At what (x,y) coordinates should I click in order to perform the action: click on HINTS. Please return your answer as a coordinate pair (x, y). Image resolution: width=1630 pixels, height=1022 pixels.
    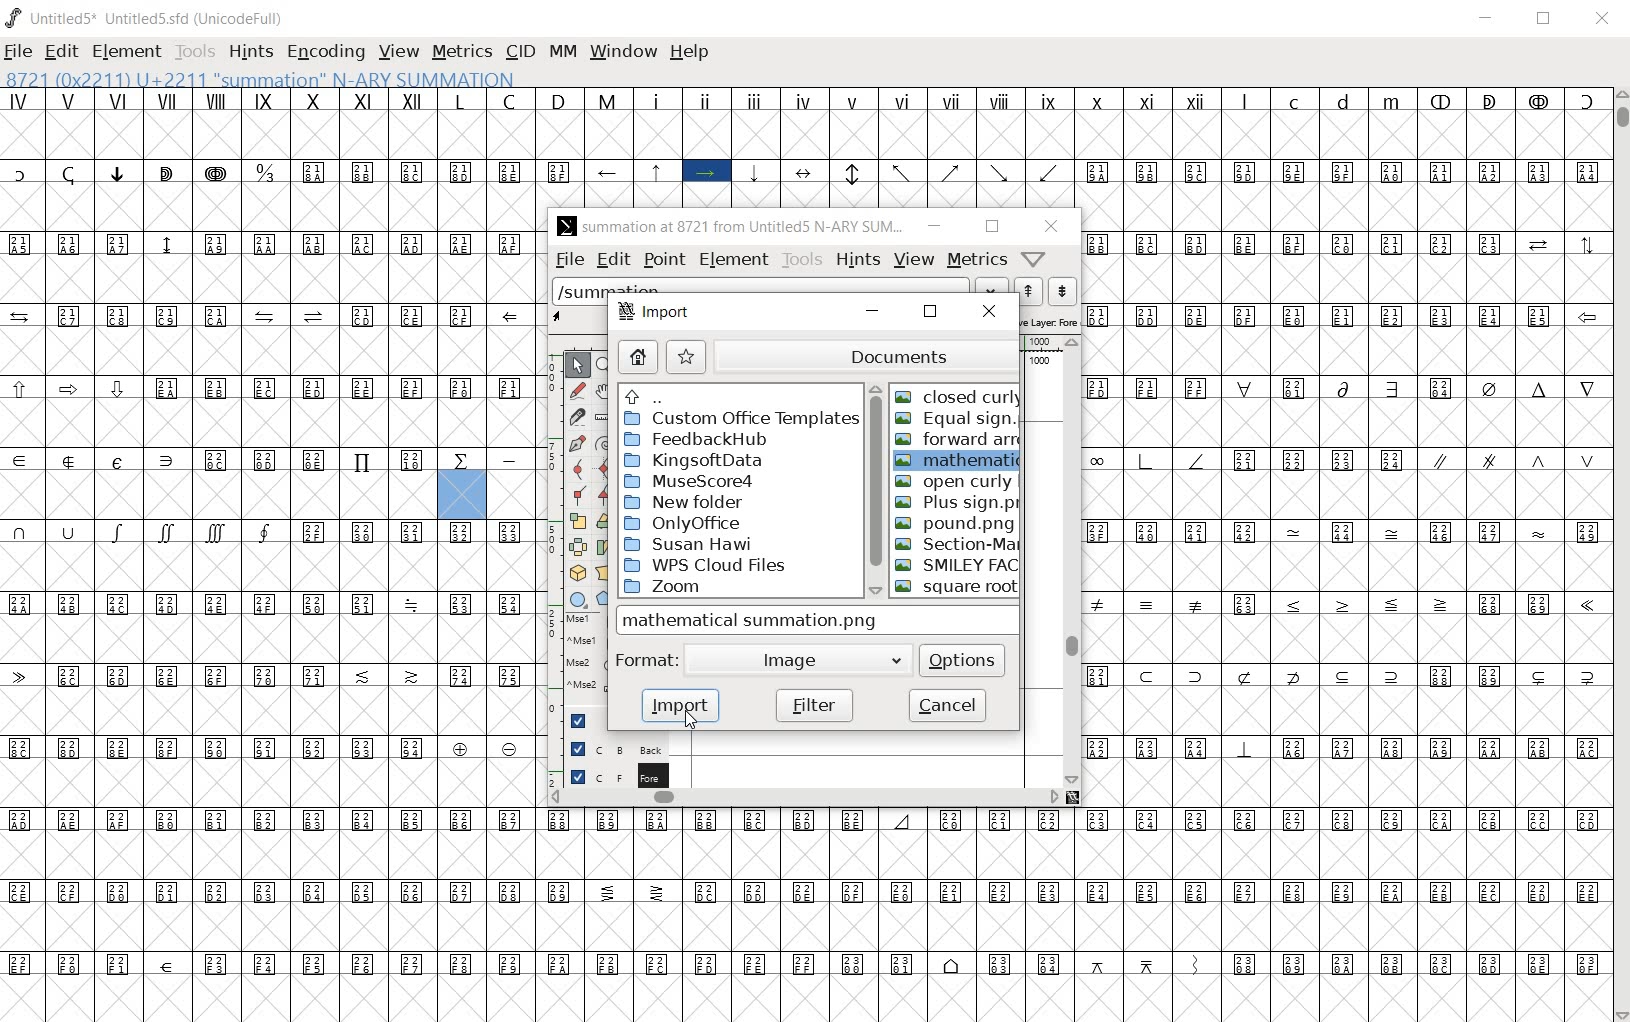
    Looking at the image, I should click on (250, 52).